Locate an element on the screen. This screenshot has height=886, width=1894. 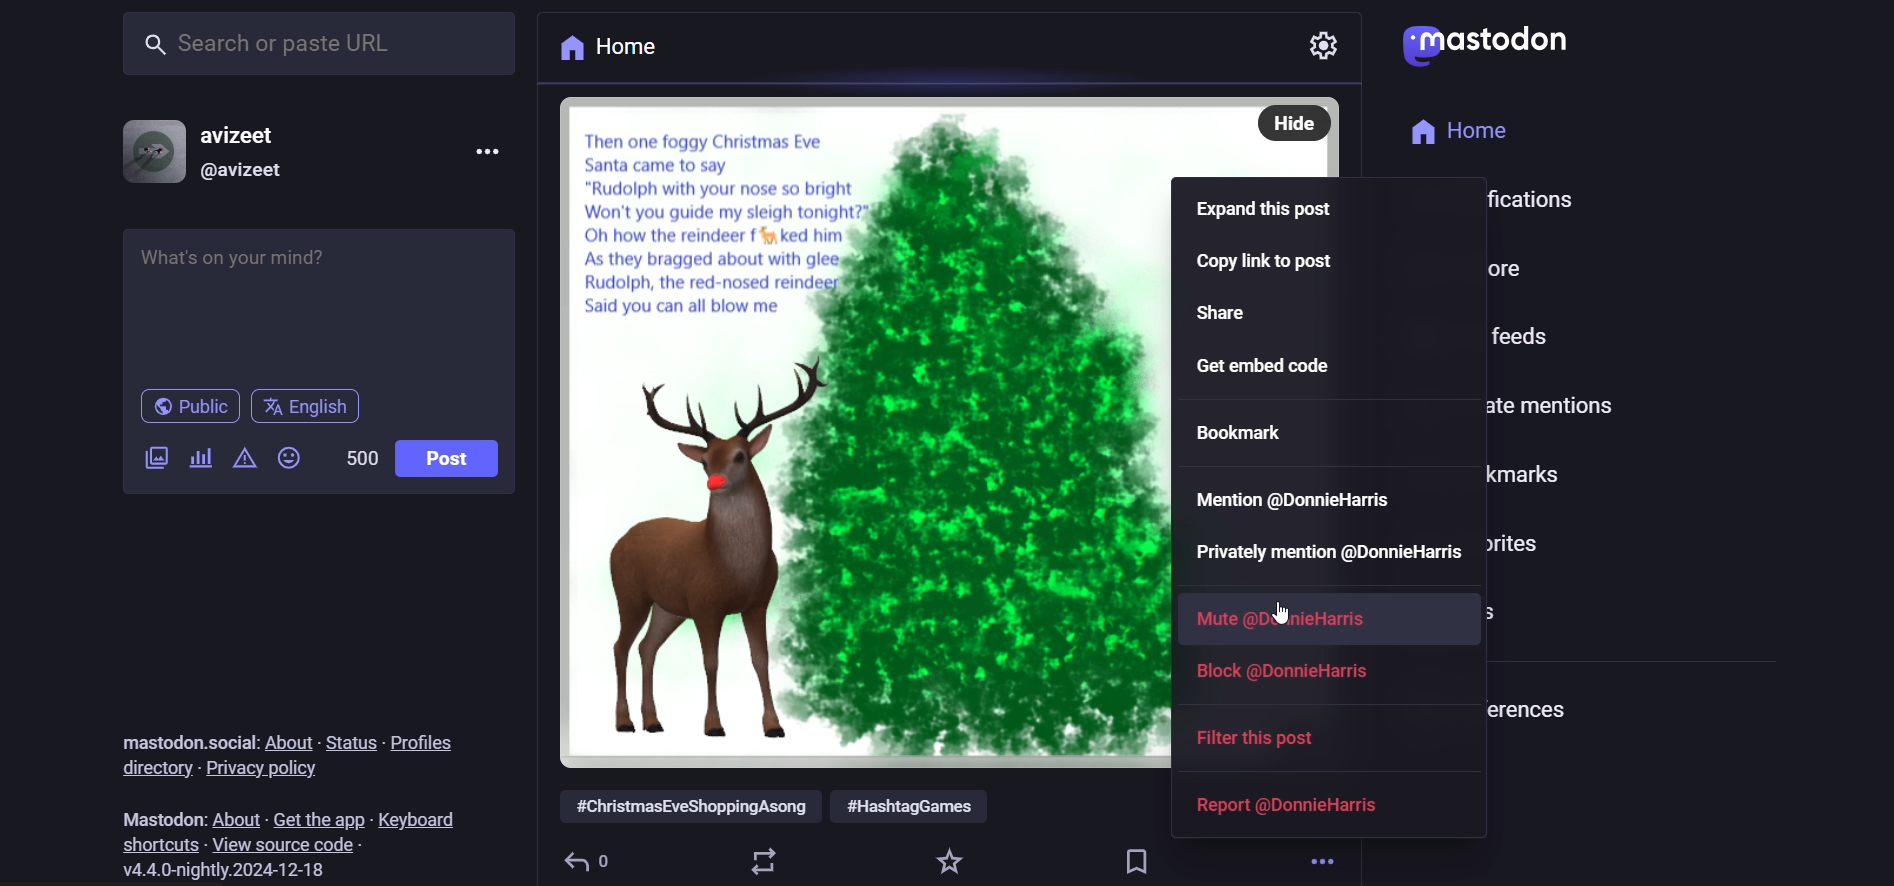
copy link to post is located at coordinates (1269, 264).